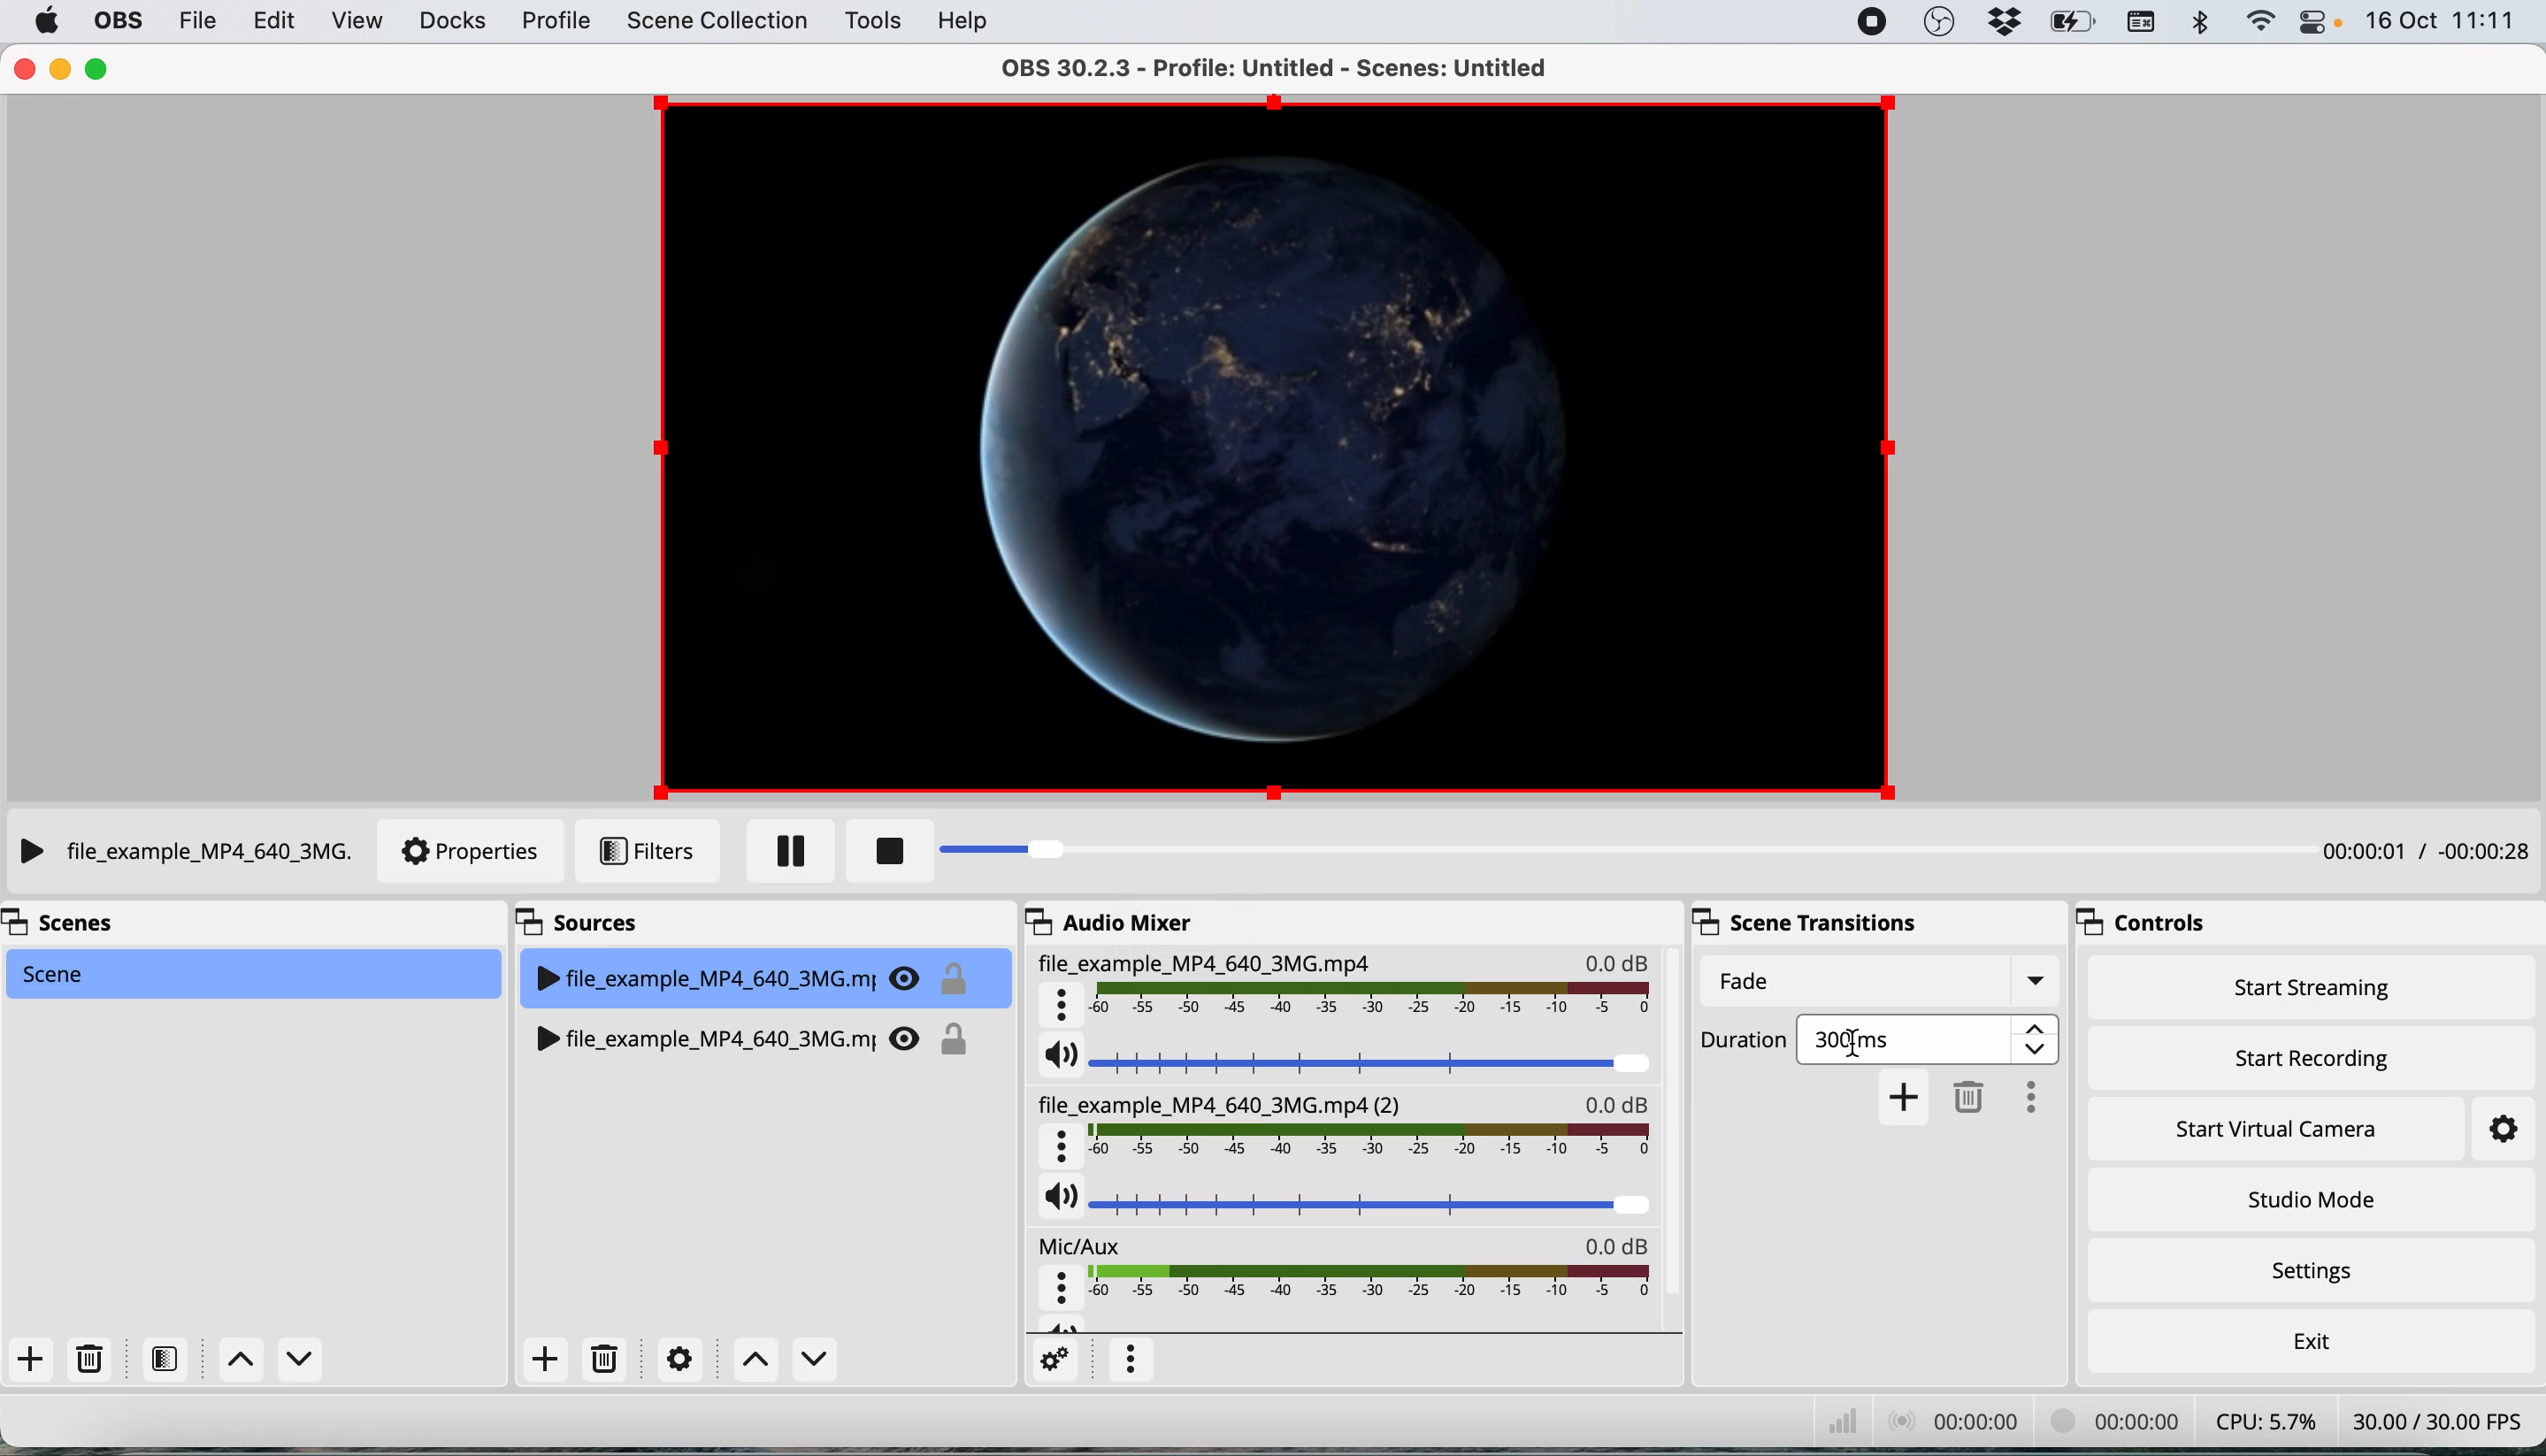 This screenshot has height=1456, width=2546. Describe the element at coordinates (2321, 991) in the screenshot. I see `start streaming` at that location.